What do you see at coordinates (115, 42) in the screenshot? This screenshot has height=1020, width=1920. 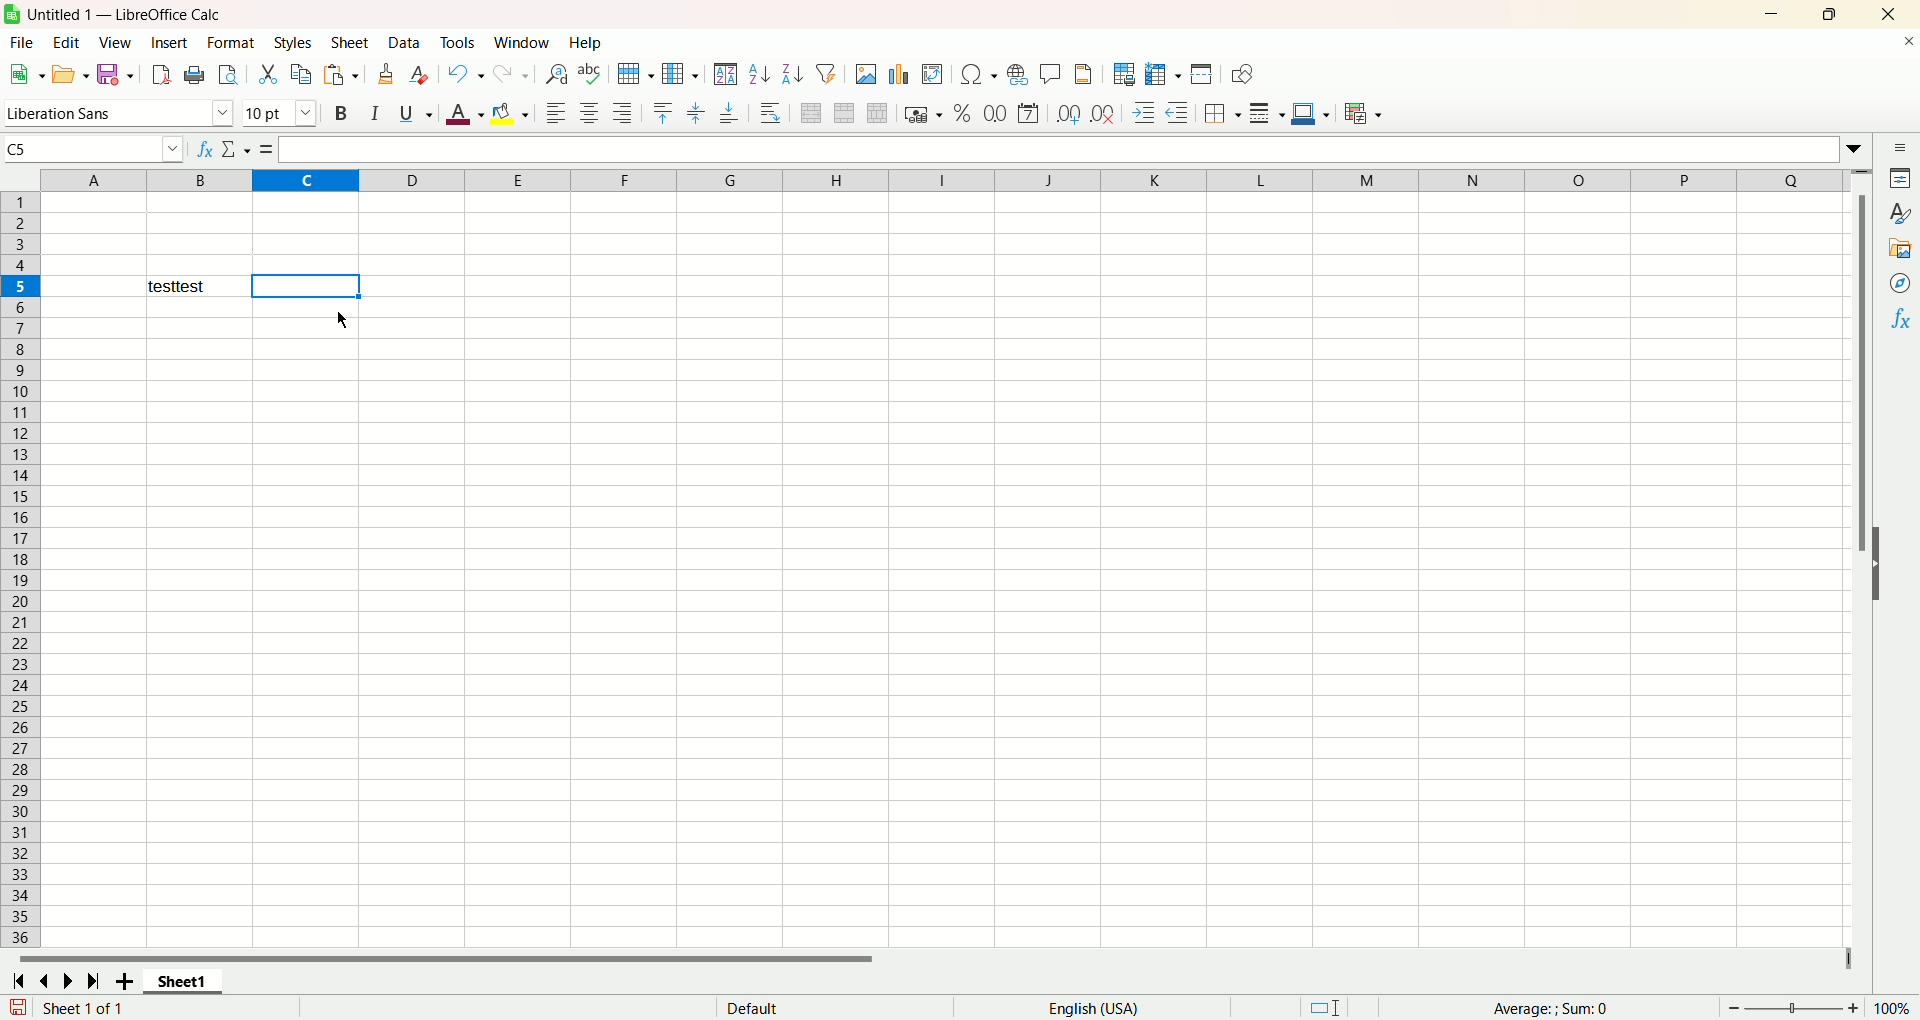 I see `view` at bounding box center [115, 42].